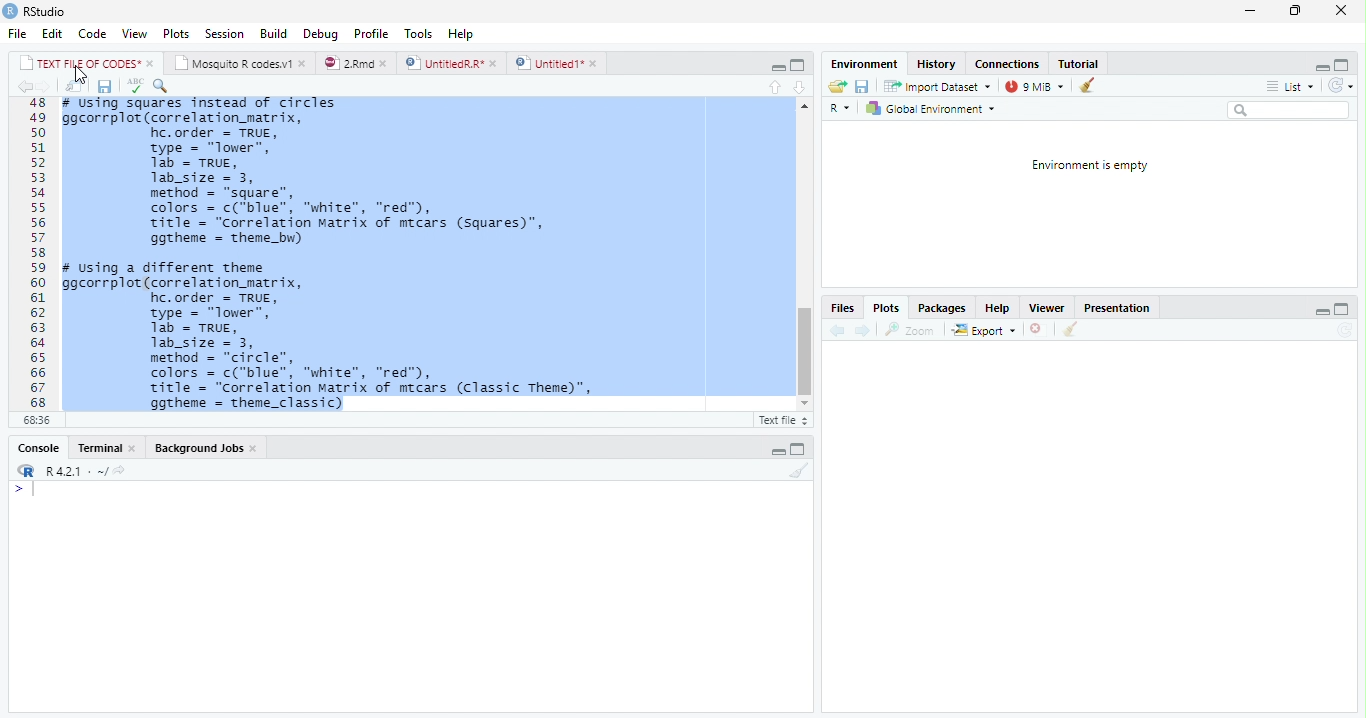  What do you see at coordinates (370, 33) in the screenshot?
I see `Profile` at bounding box center [370, 33].